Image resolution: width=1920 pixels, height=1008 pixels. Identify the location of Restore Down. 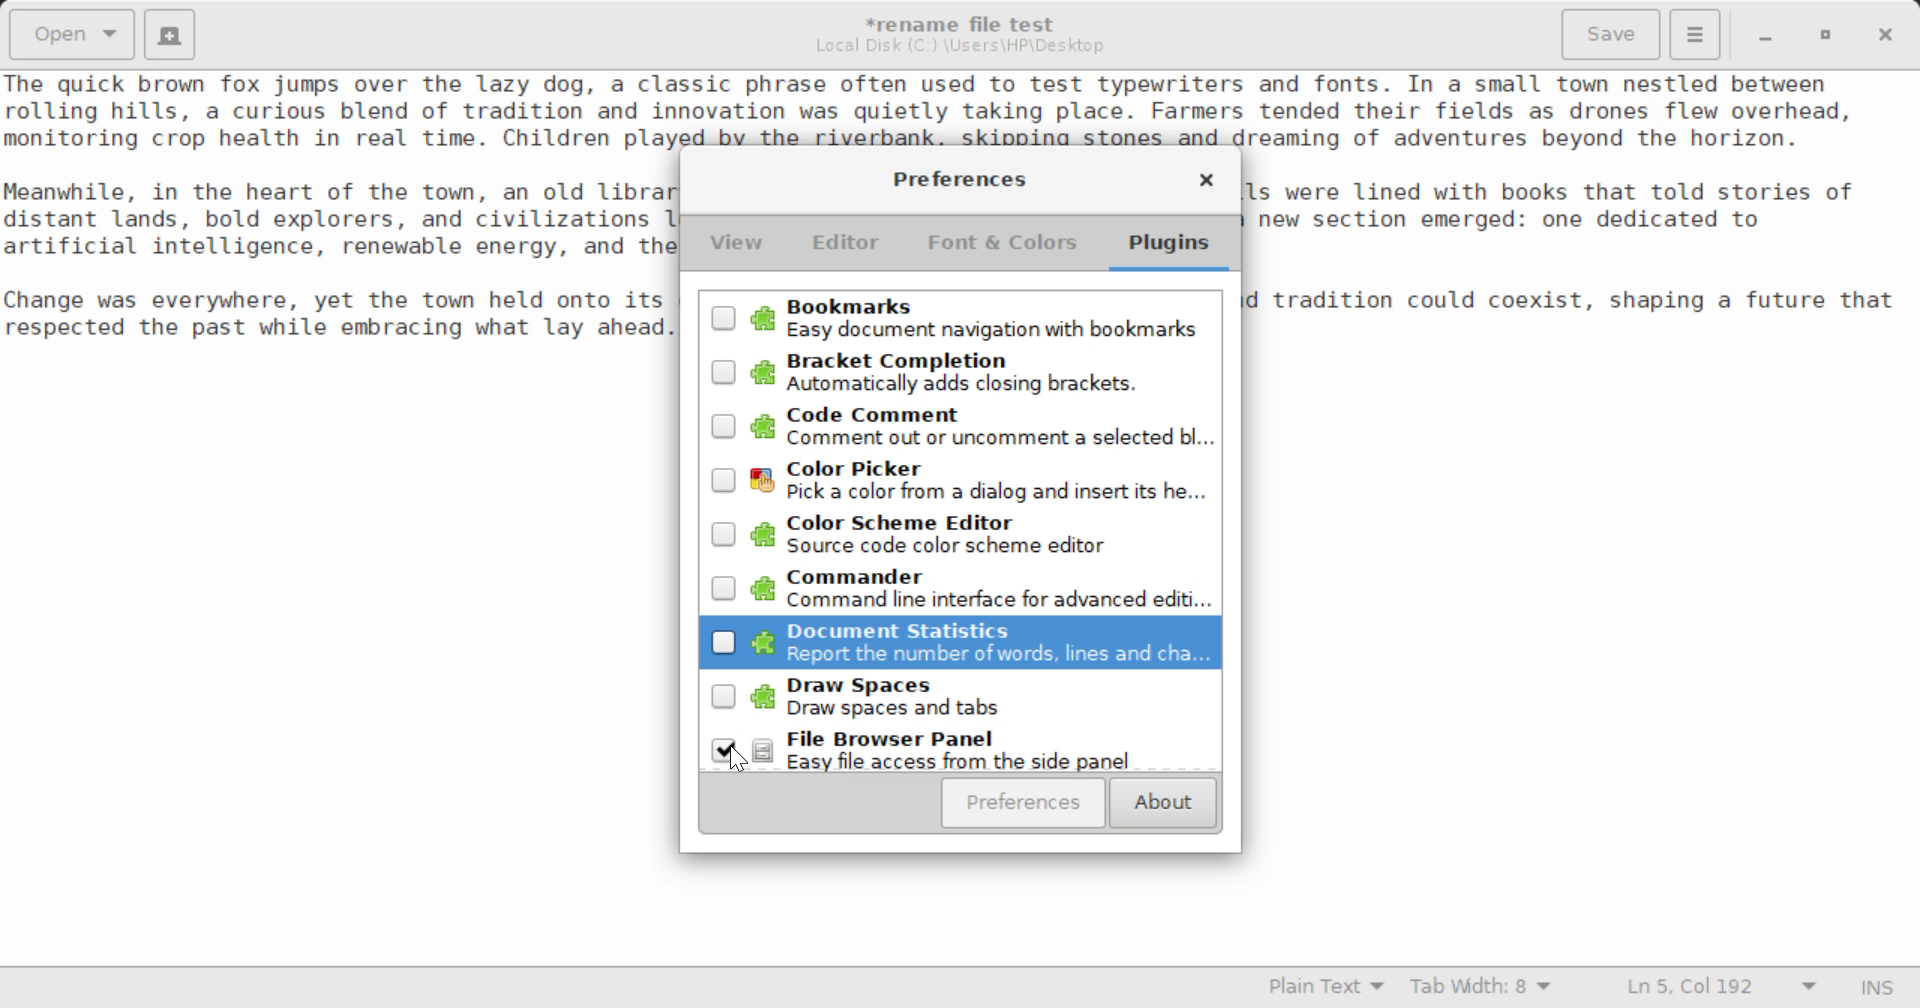
(1763, 35).